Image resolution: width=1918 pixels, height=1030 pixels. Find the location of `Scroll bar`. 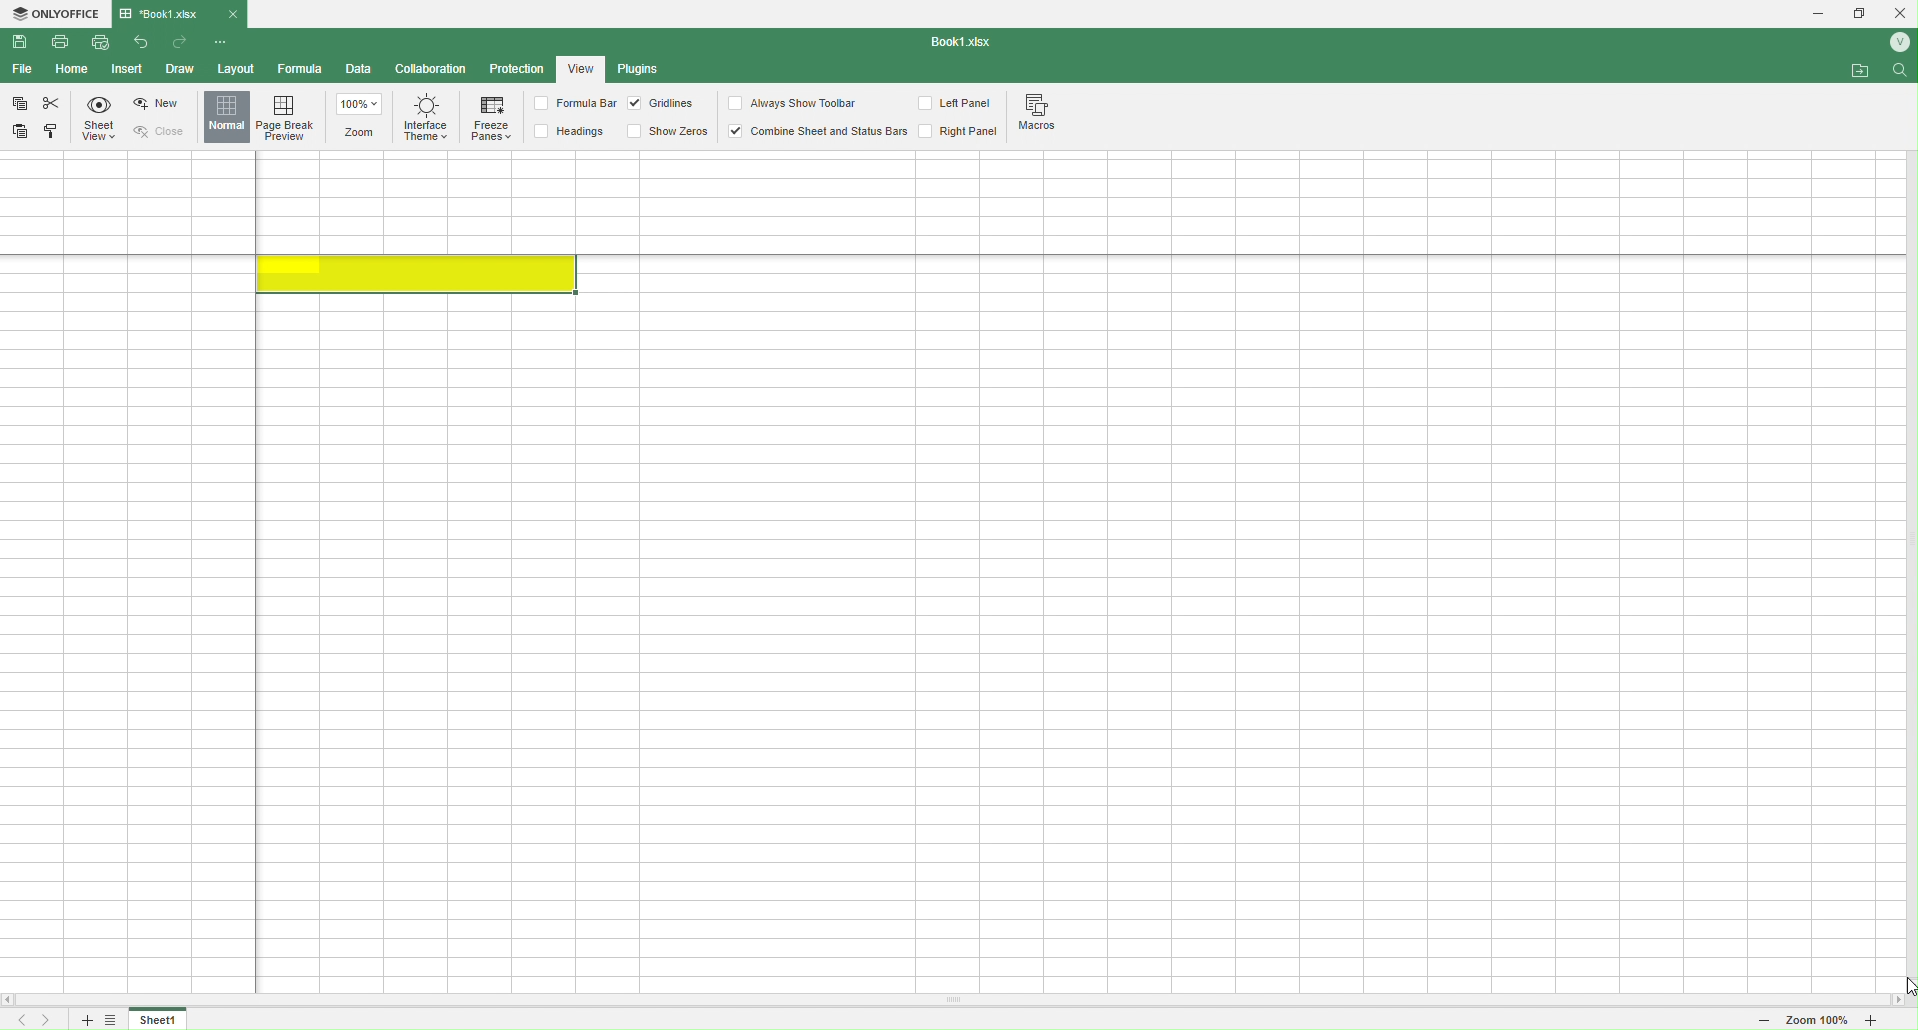

Scroll bar is located at coordinates (959, 1001).